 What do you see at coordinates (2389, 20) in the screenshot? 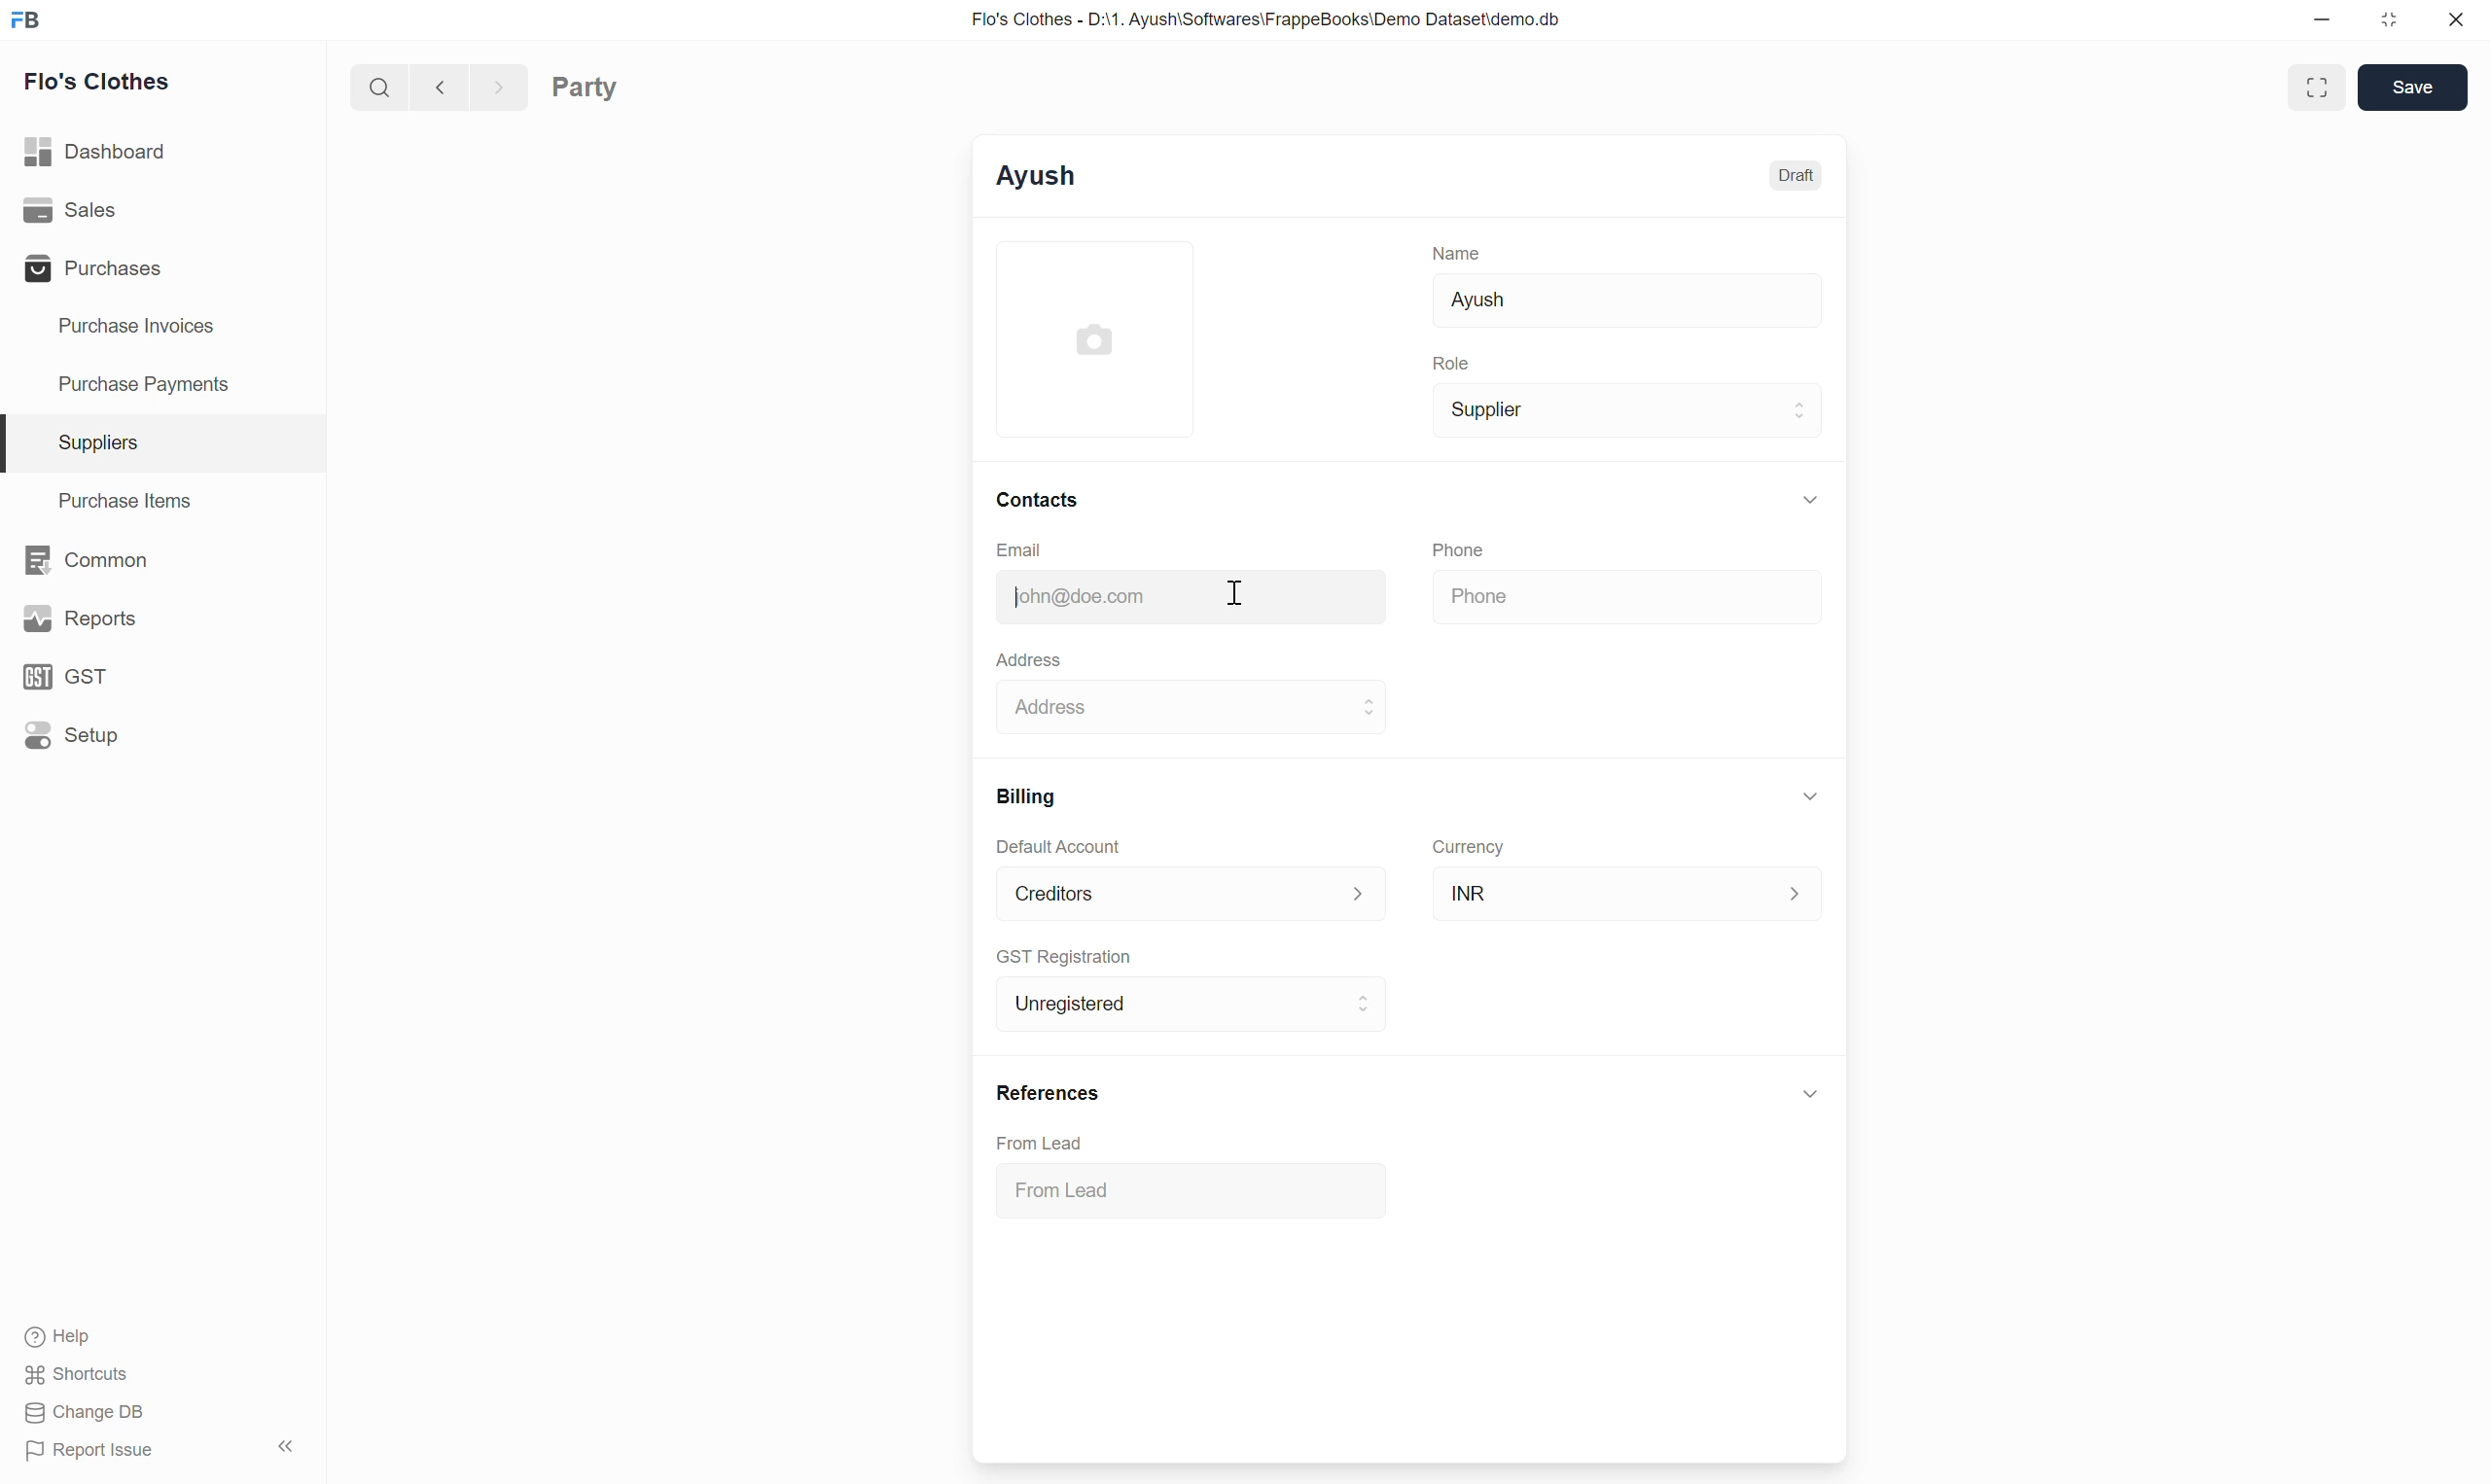
I see `Change dimension` at bounding box center [2389, 20].